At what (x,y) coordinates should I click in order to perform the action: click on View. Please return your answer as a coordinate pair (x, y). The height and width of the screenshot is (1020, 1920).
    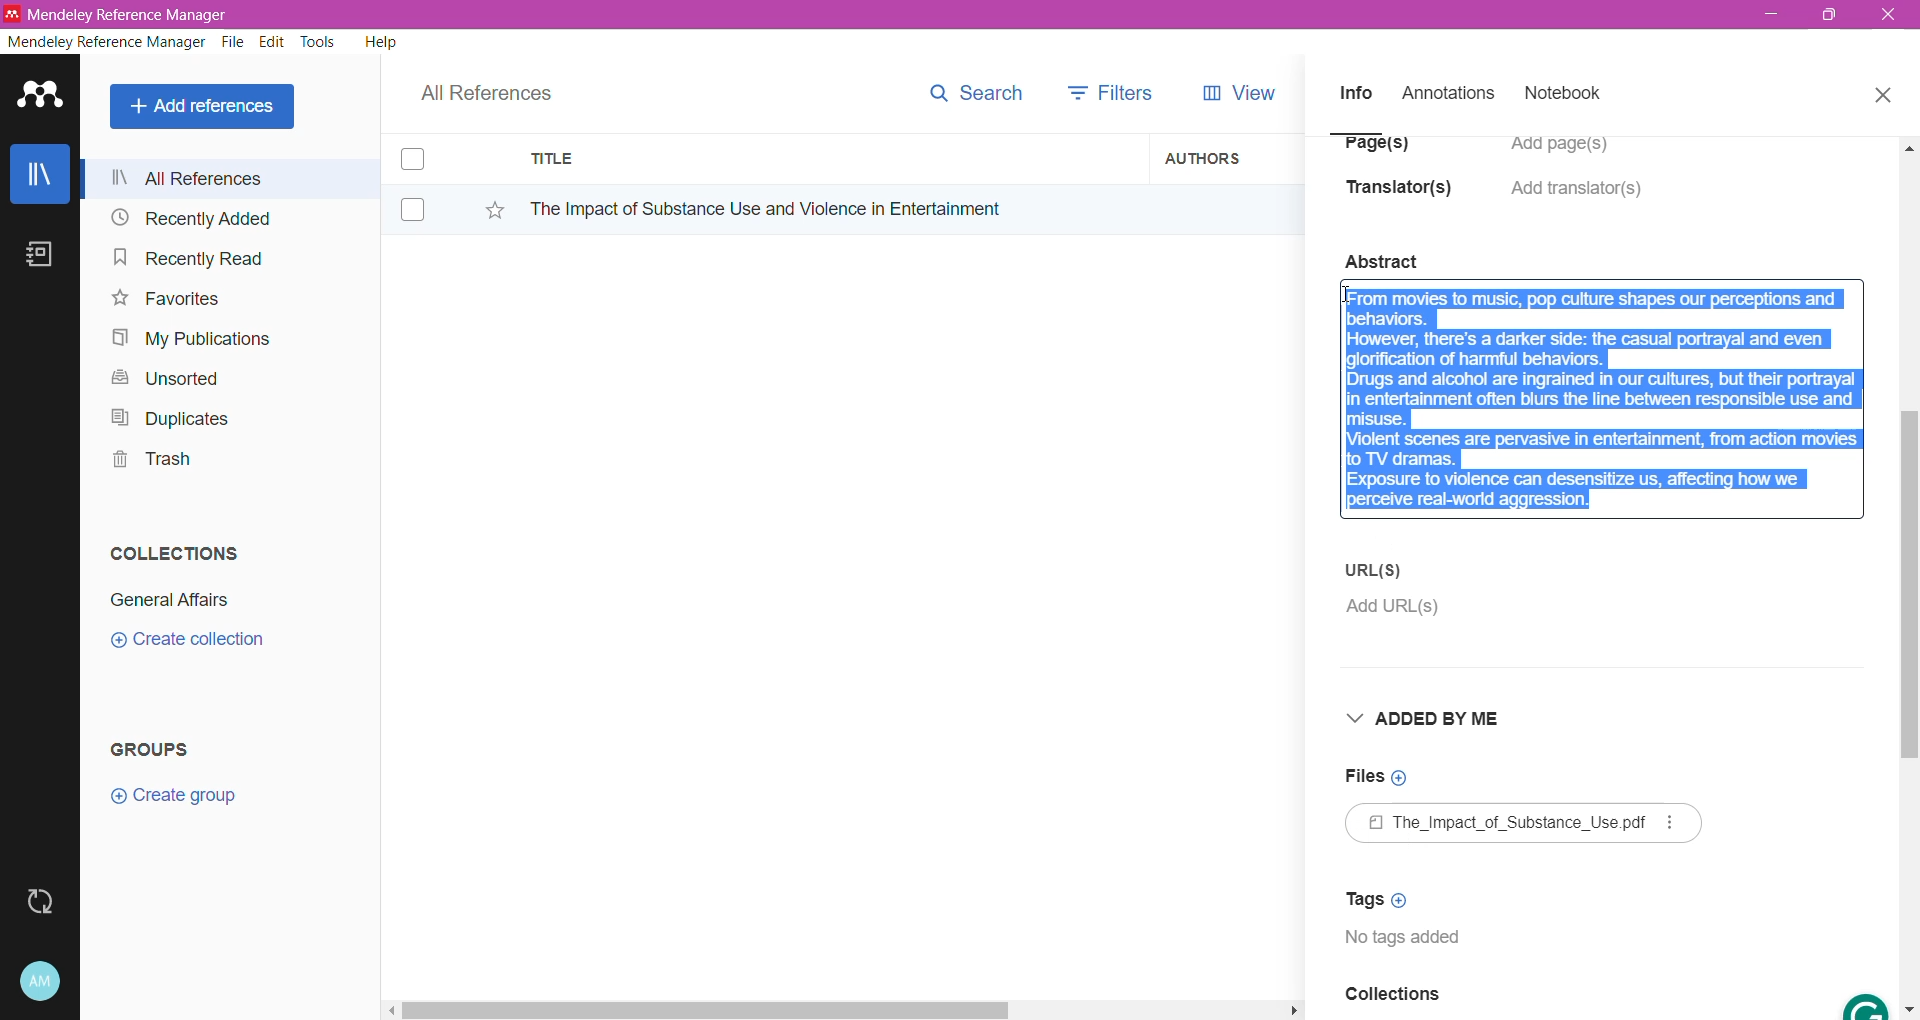
    Looking at the image, I should click on (1235, 93).